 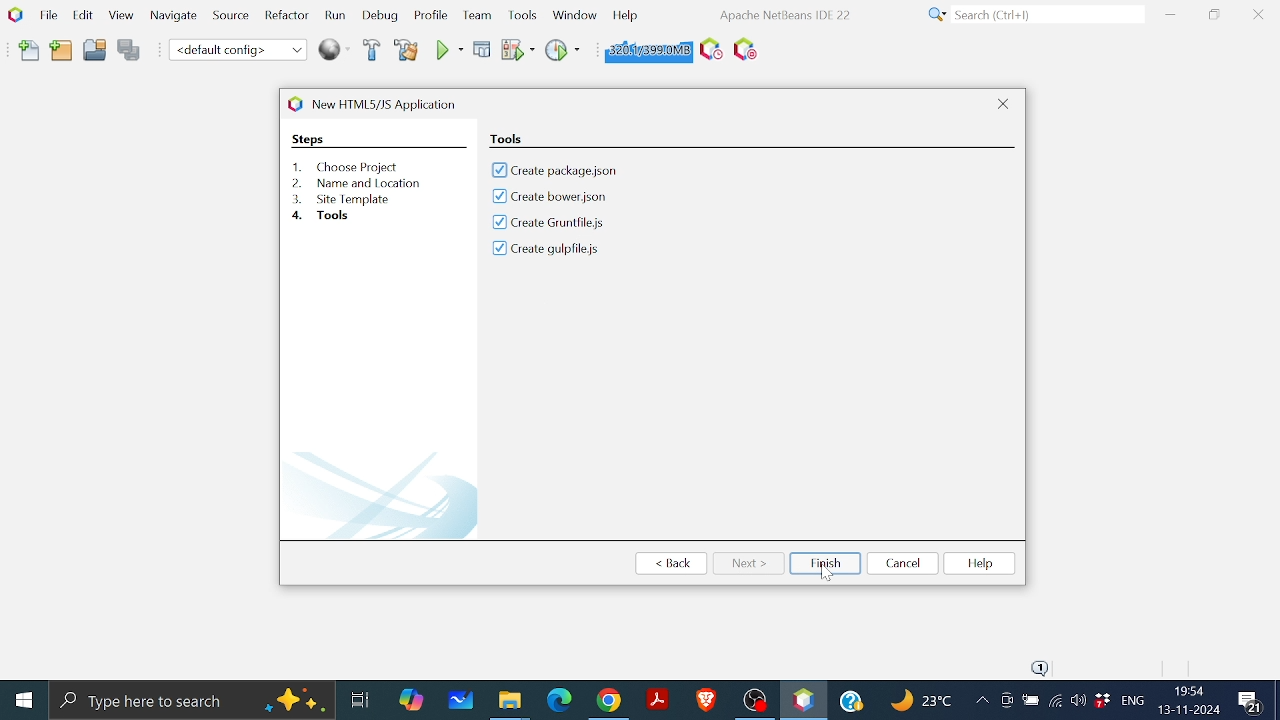 I want to click on Start, so click(x=26, y=699).